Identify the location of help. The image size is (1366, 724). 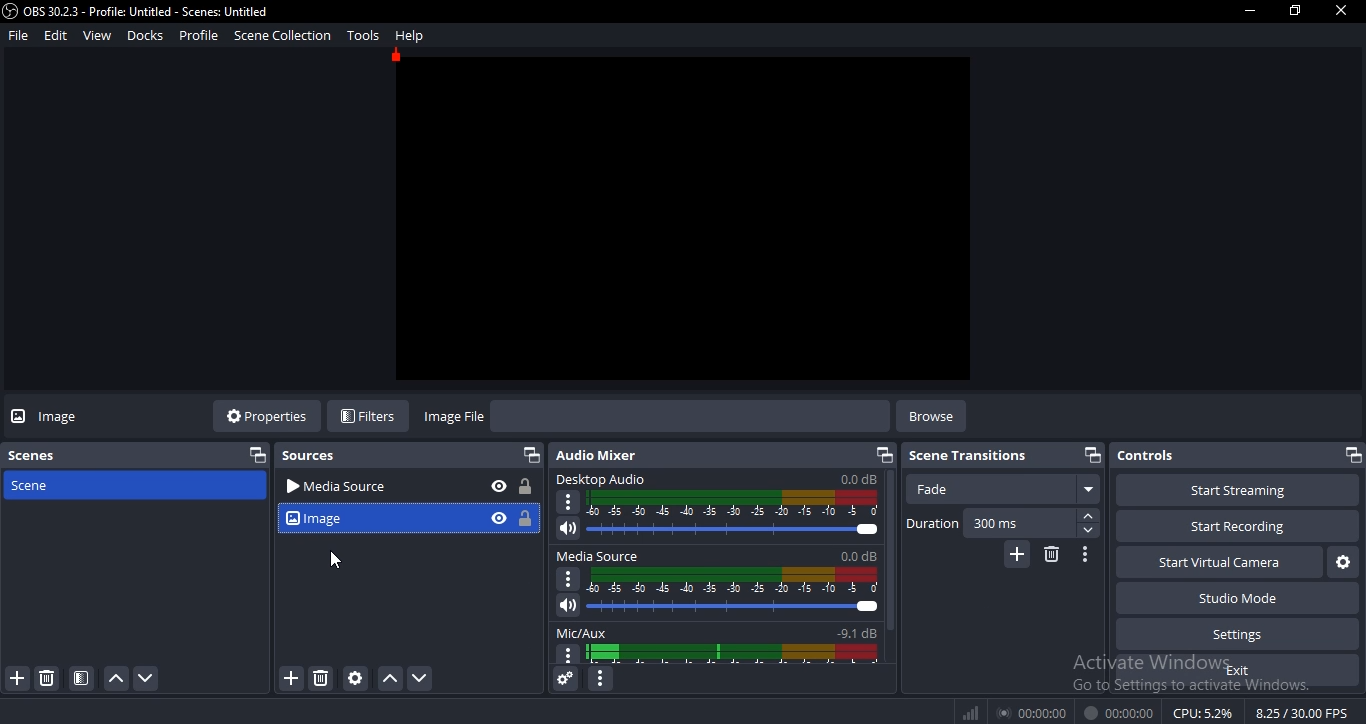
(407, 36).